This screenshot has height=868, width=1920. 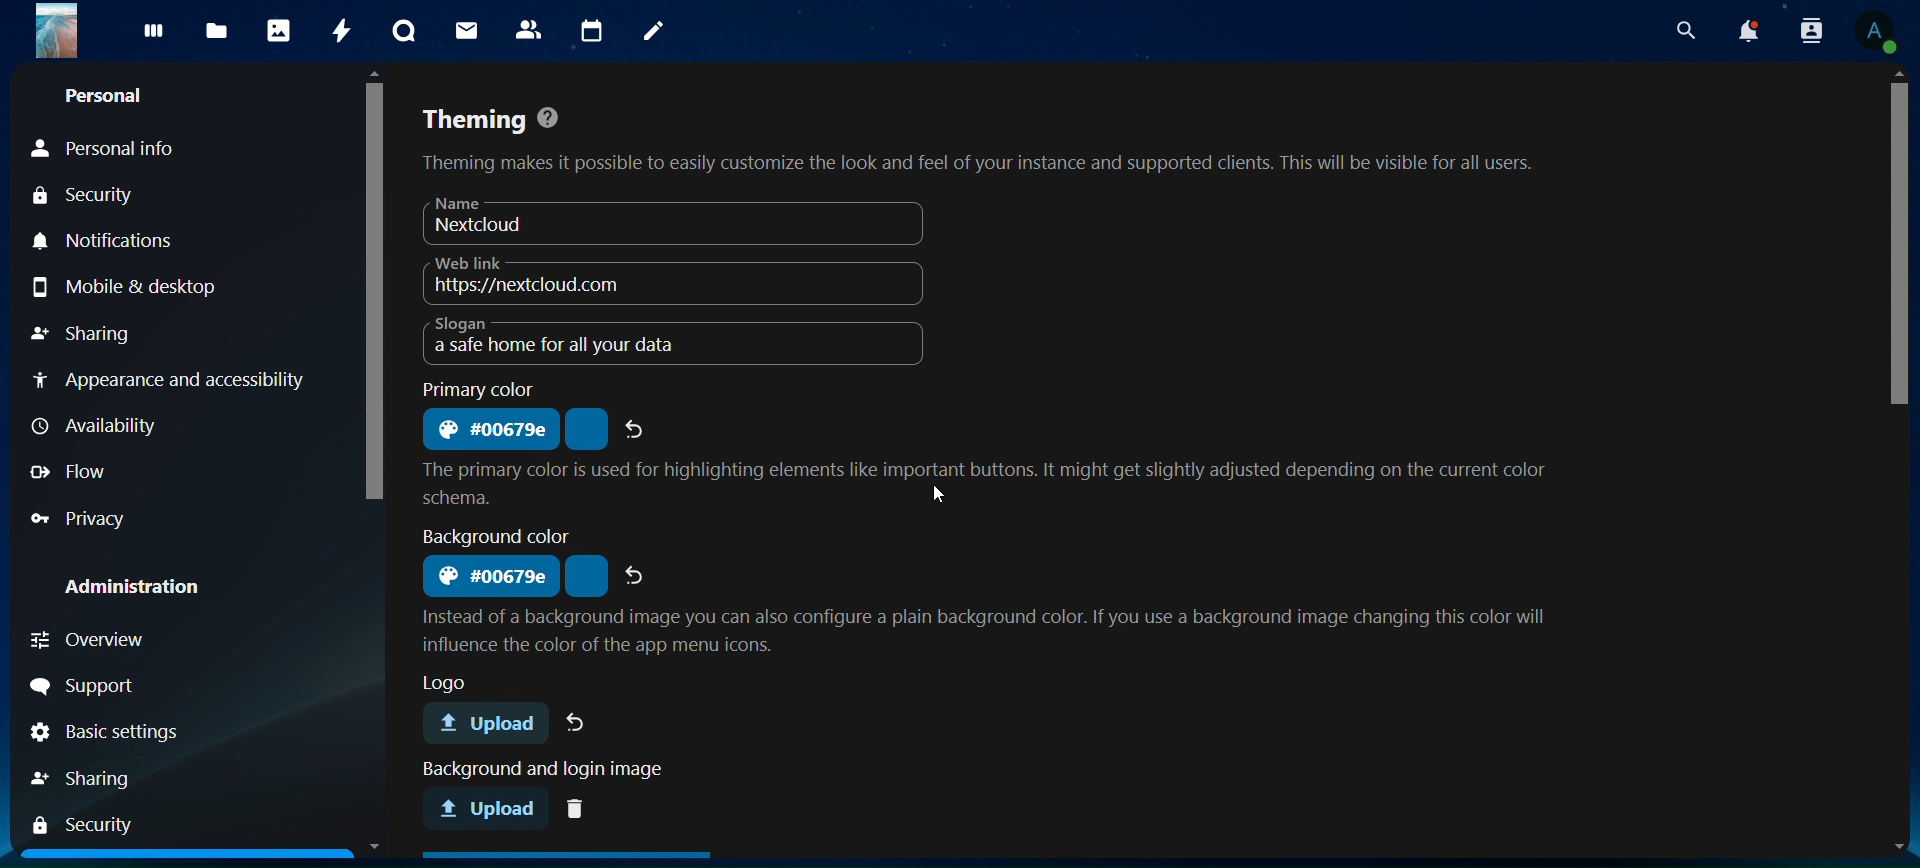 What do you see at coordinates (91, 824) in the screenshot?
I see `security` at bounding box center [91, 824].